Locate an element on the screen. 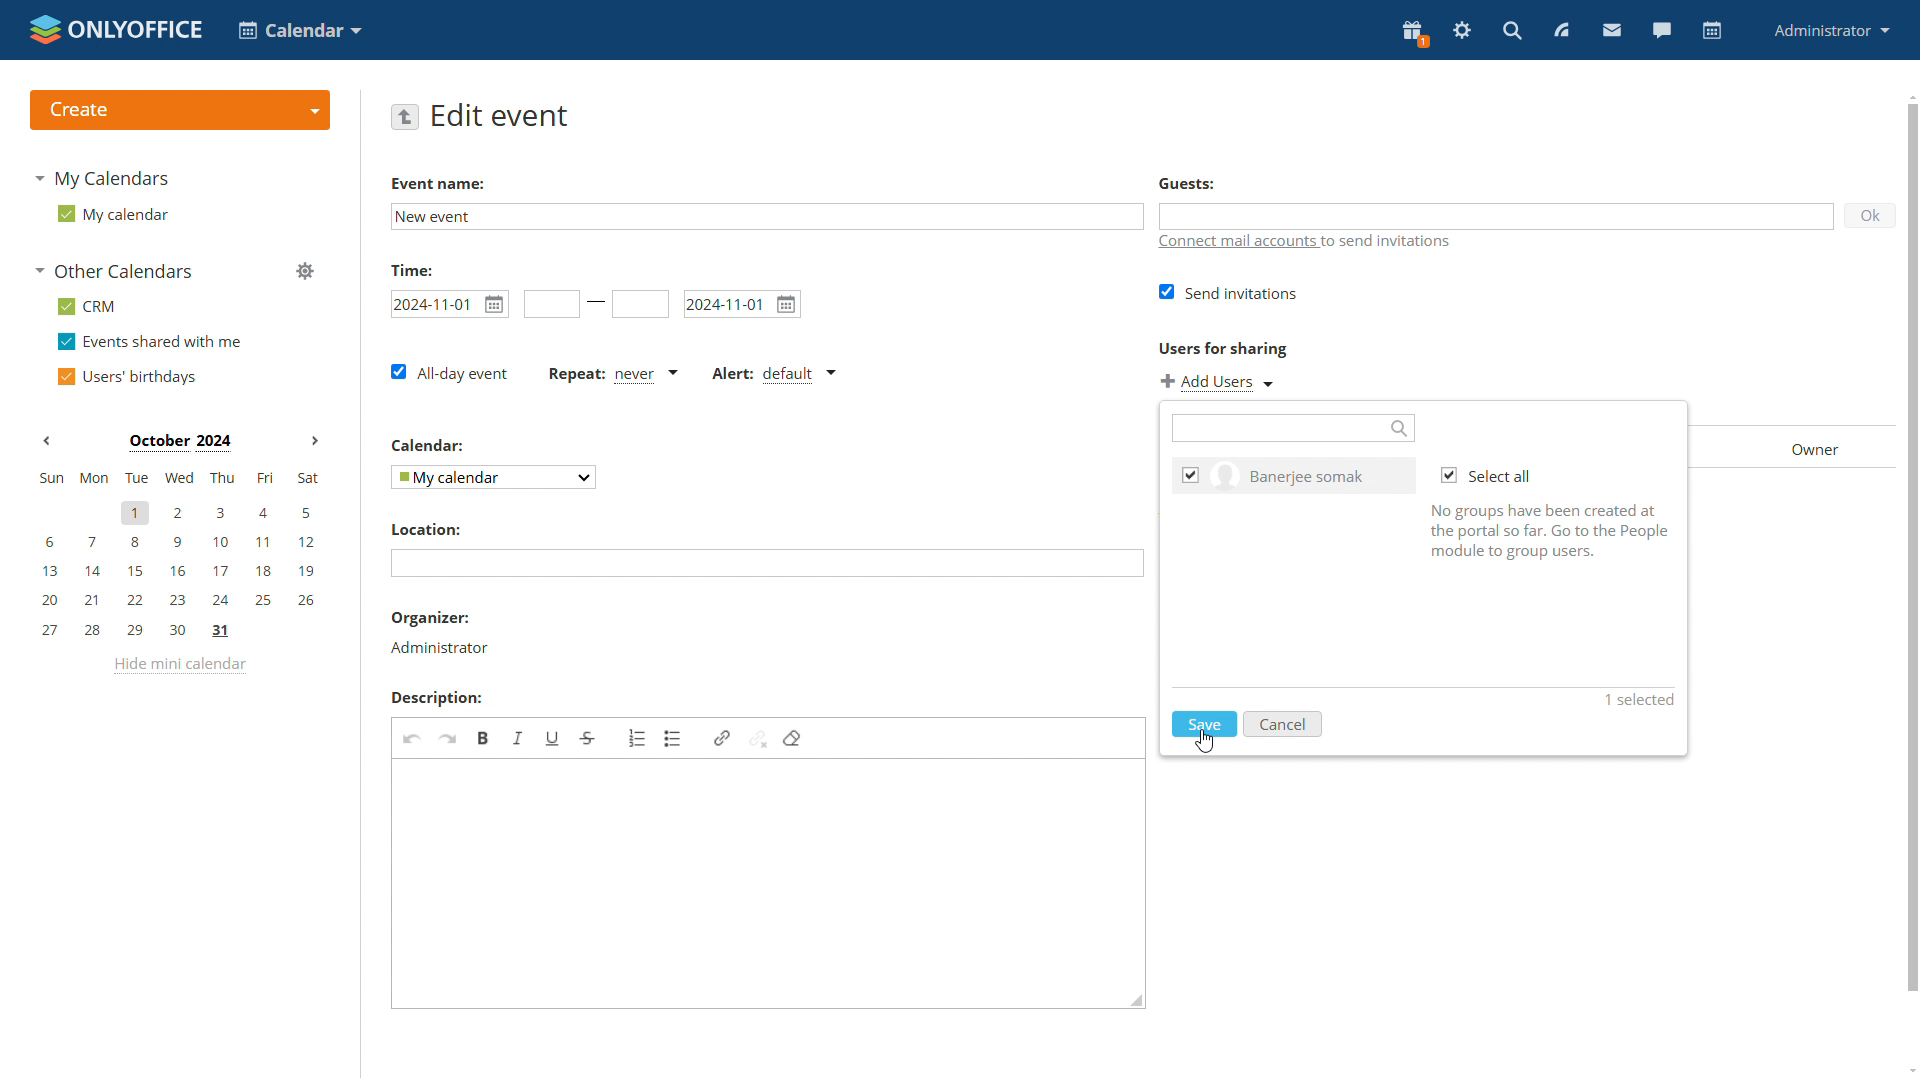  present is located at coordinates (1414, 32).